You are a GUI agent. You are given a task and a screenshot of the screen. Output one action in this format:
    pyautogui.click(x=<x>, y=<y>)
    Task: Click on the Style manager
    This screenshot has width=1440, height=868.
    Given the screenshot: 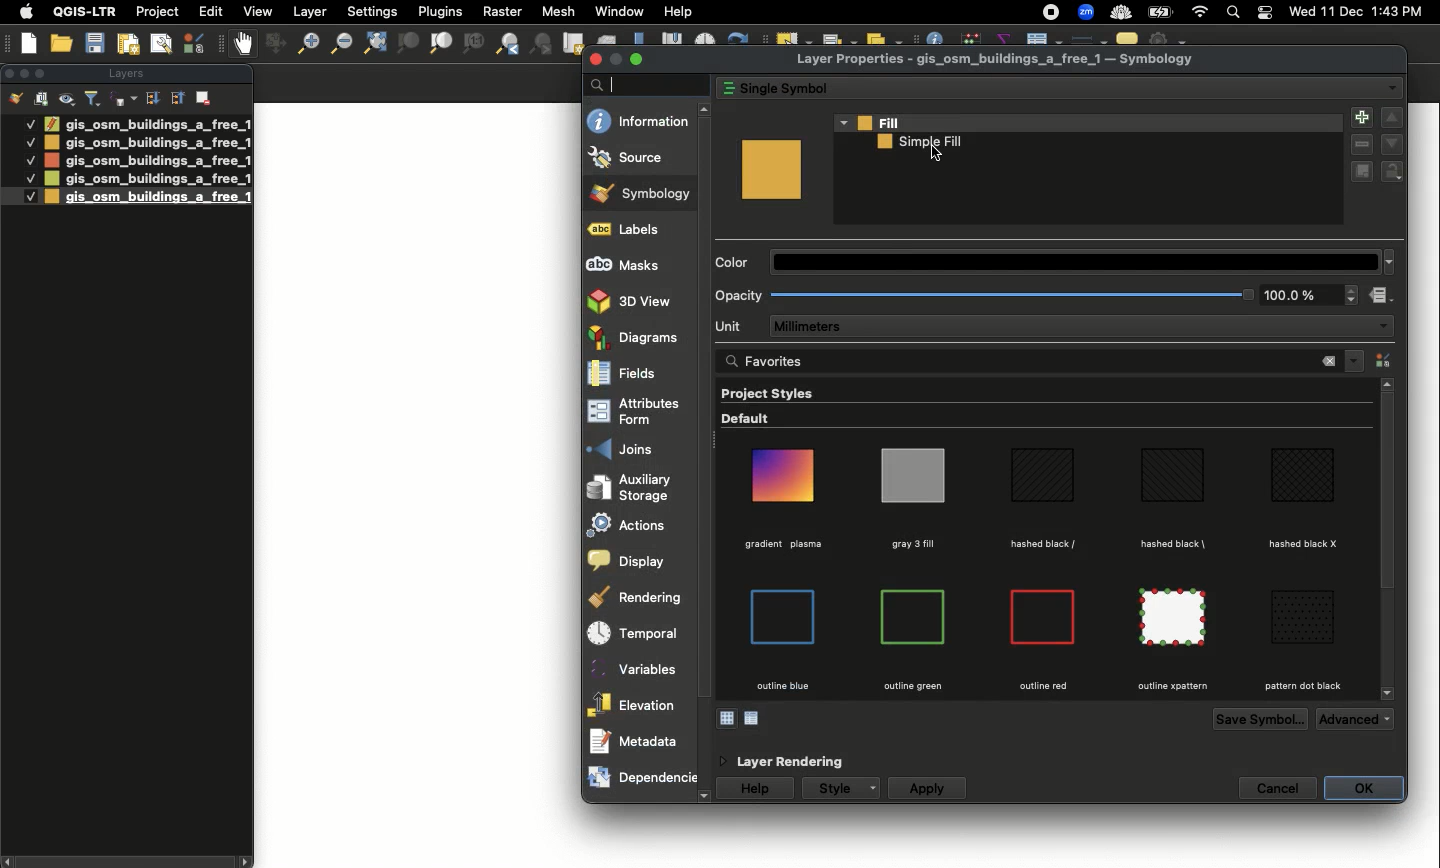 What is the action you would take?
    pyautogui.click(x=273, y=44)
    